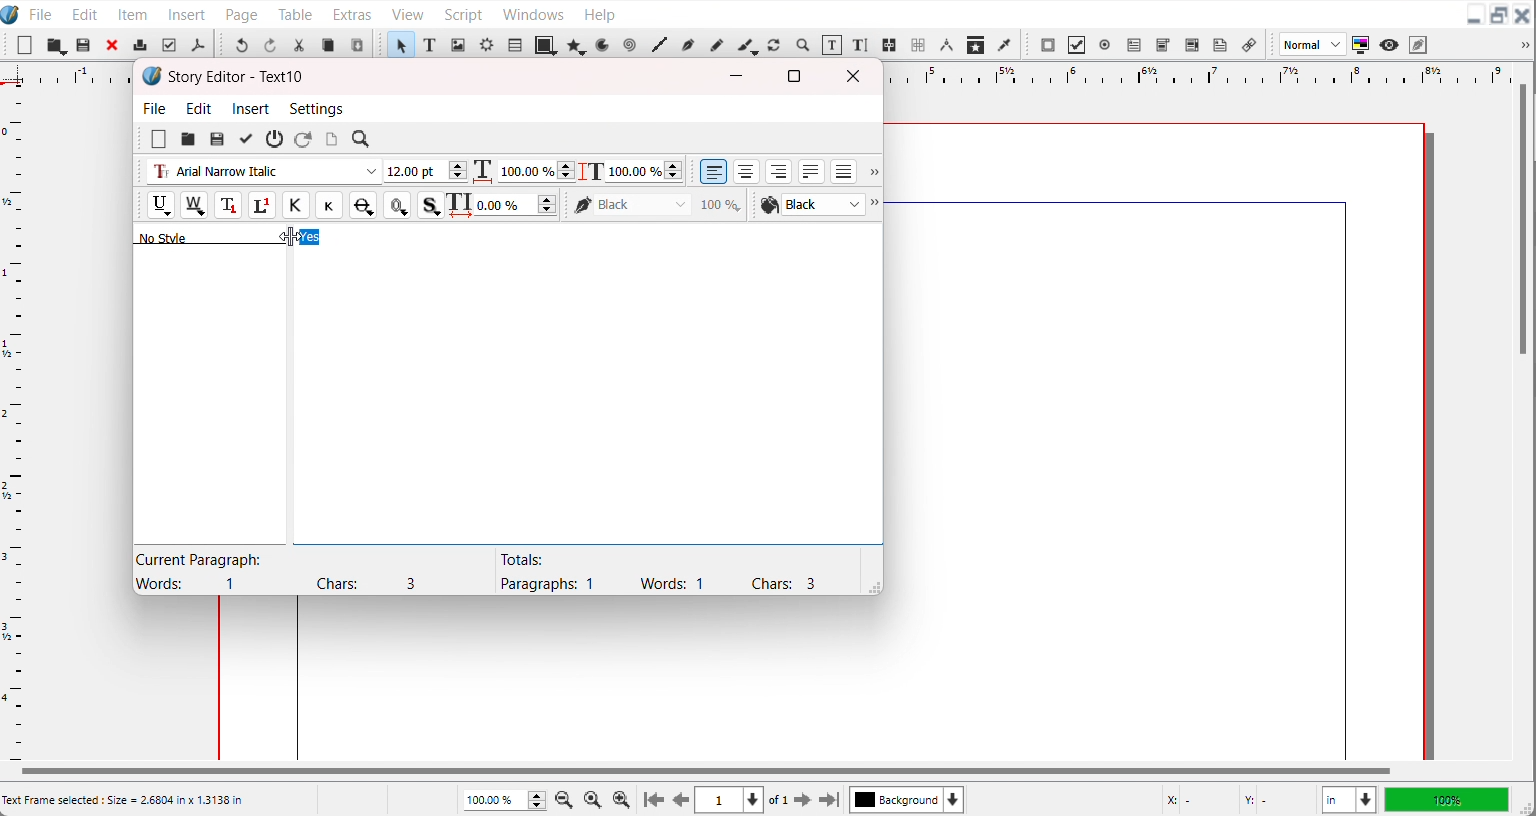 The height and width of the screenshot is (816, 1536). I want to click on Superscript, so click(263, 206).